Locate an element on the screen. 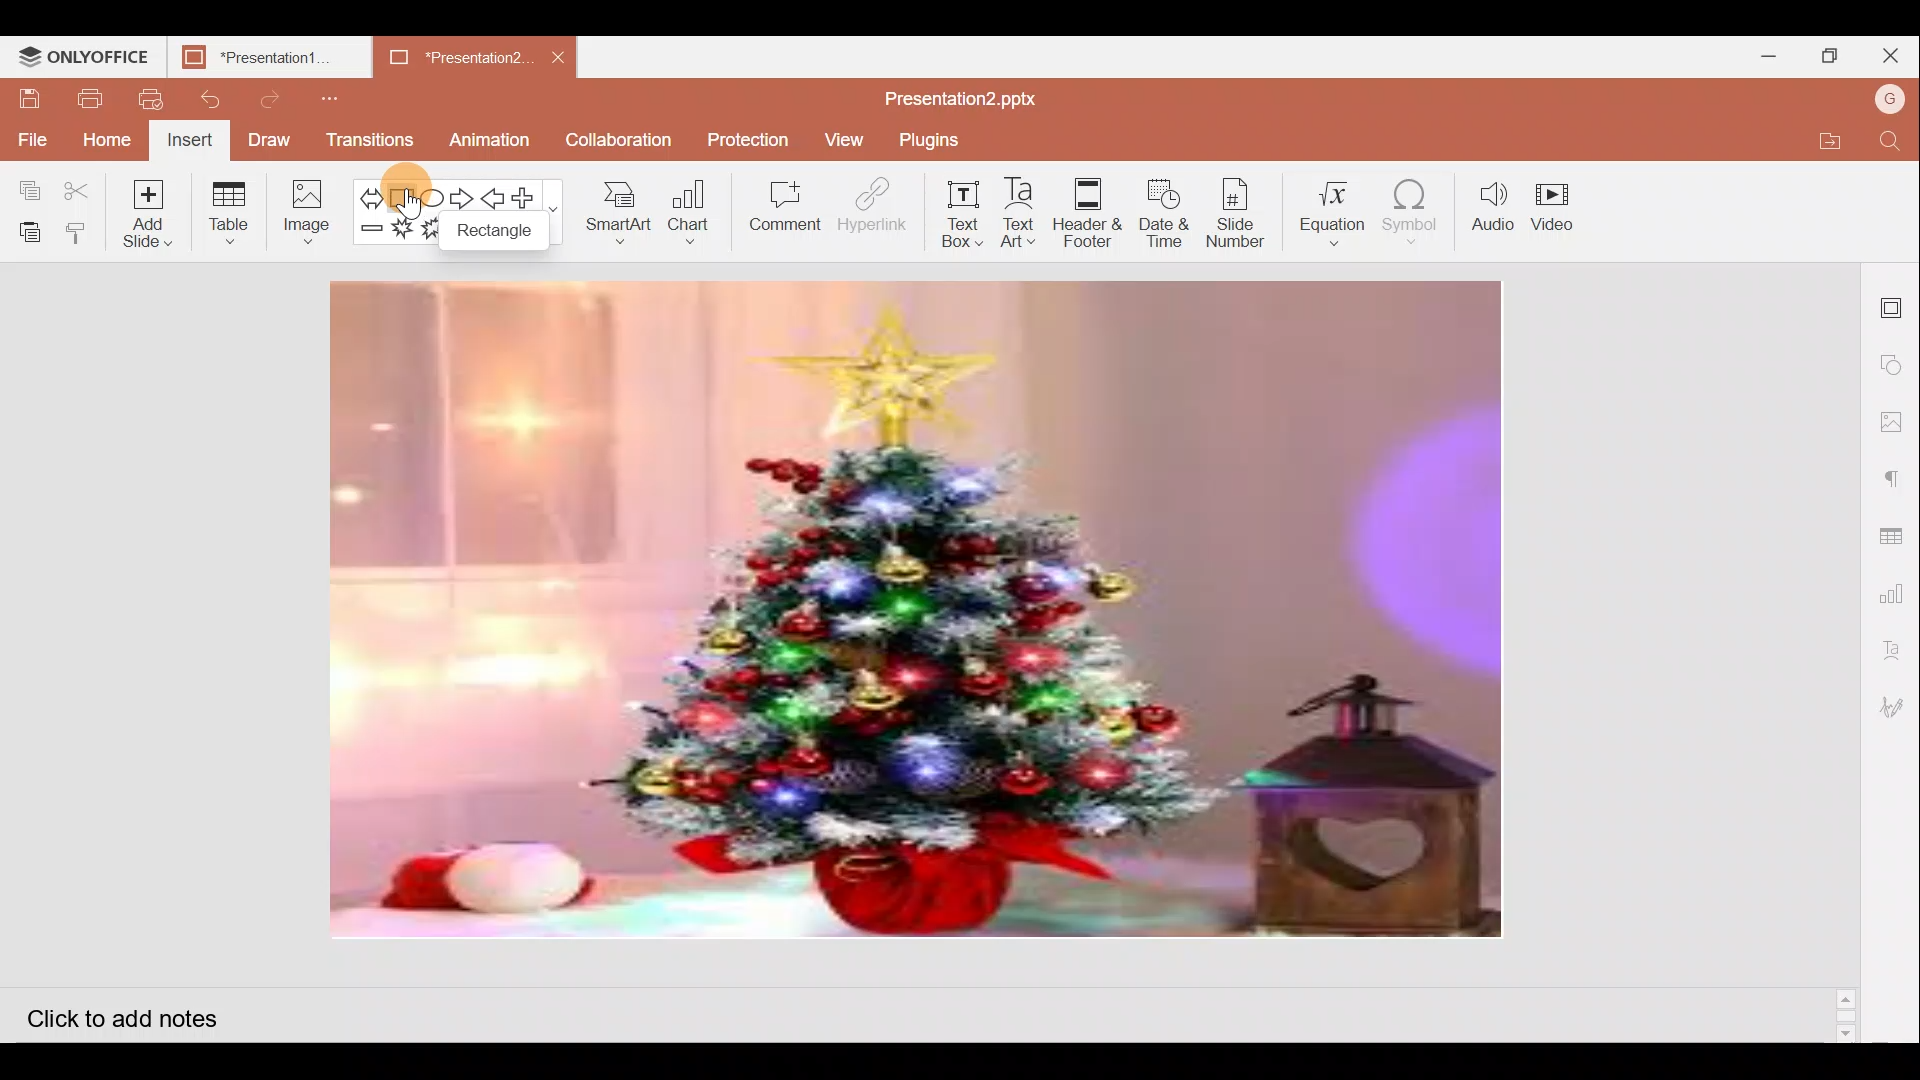  Table is located at coordinates (234, 213).